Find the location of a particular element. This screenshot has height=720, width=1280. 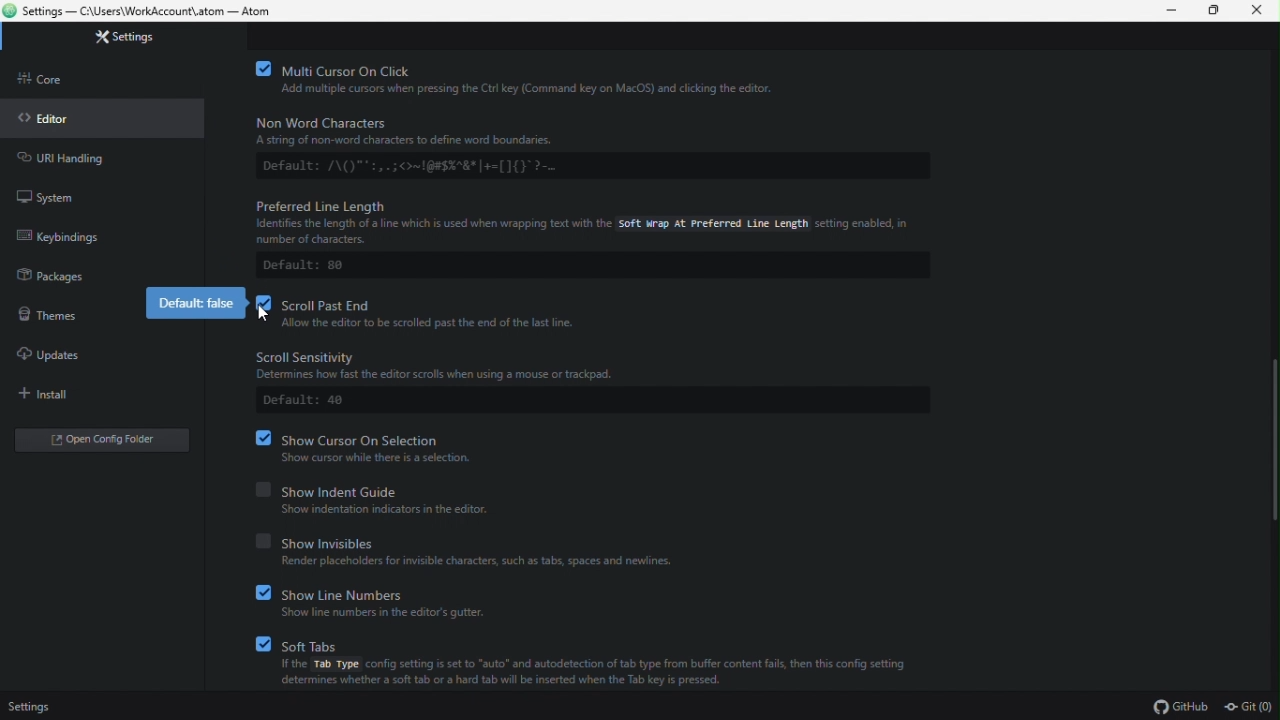

show line numbers is located at coordinates (391, 592).